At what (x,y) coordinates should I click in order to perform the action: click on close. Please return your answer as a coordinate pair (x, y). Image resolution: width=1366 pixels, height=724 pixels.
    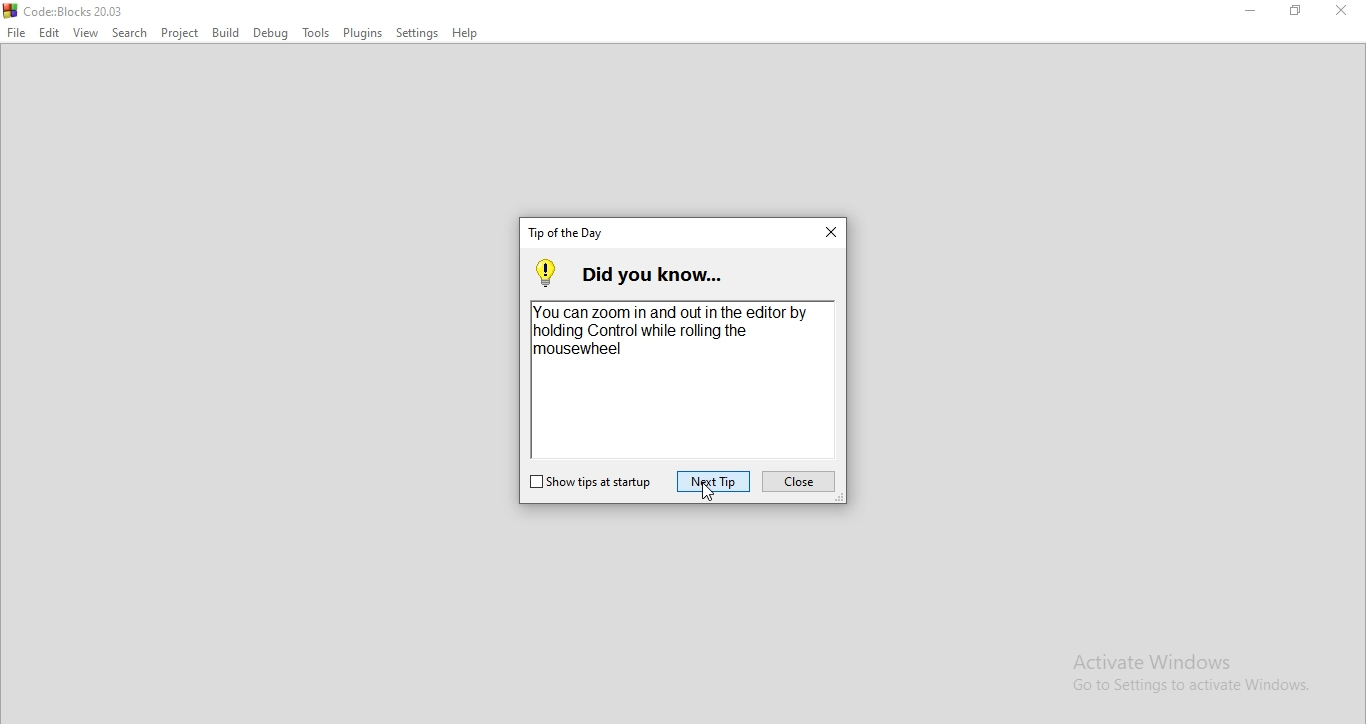
    Looking at the image, I should click on (799, 482).